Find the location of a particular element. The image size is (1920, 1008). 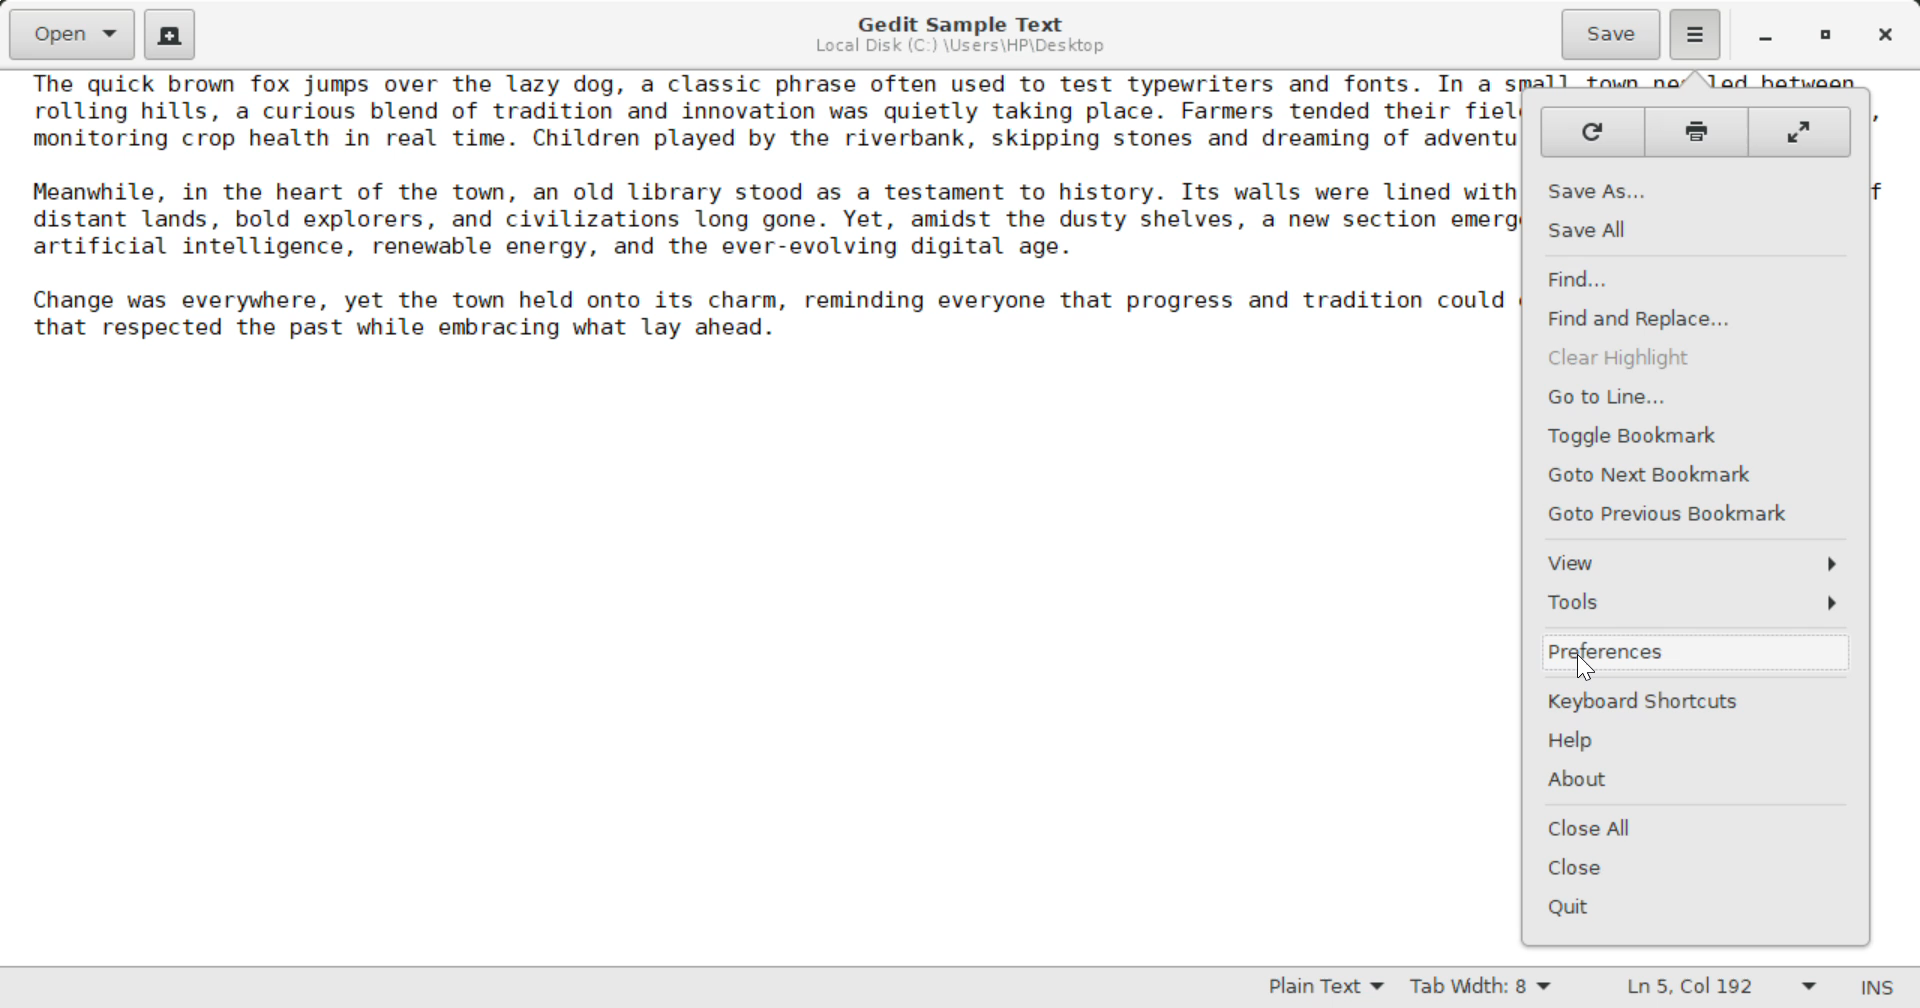

Find is located at coordinates (1622, 279).